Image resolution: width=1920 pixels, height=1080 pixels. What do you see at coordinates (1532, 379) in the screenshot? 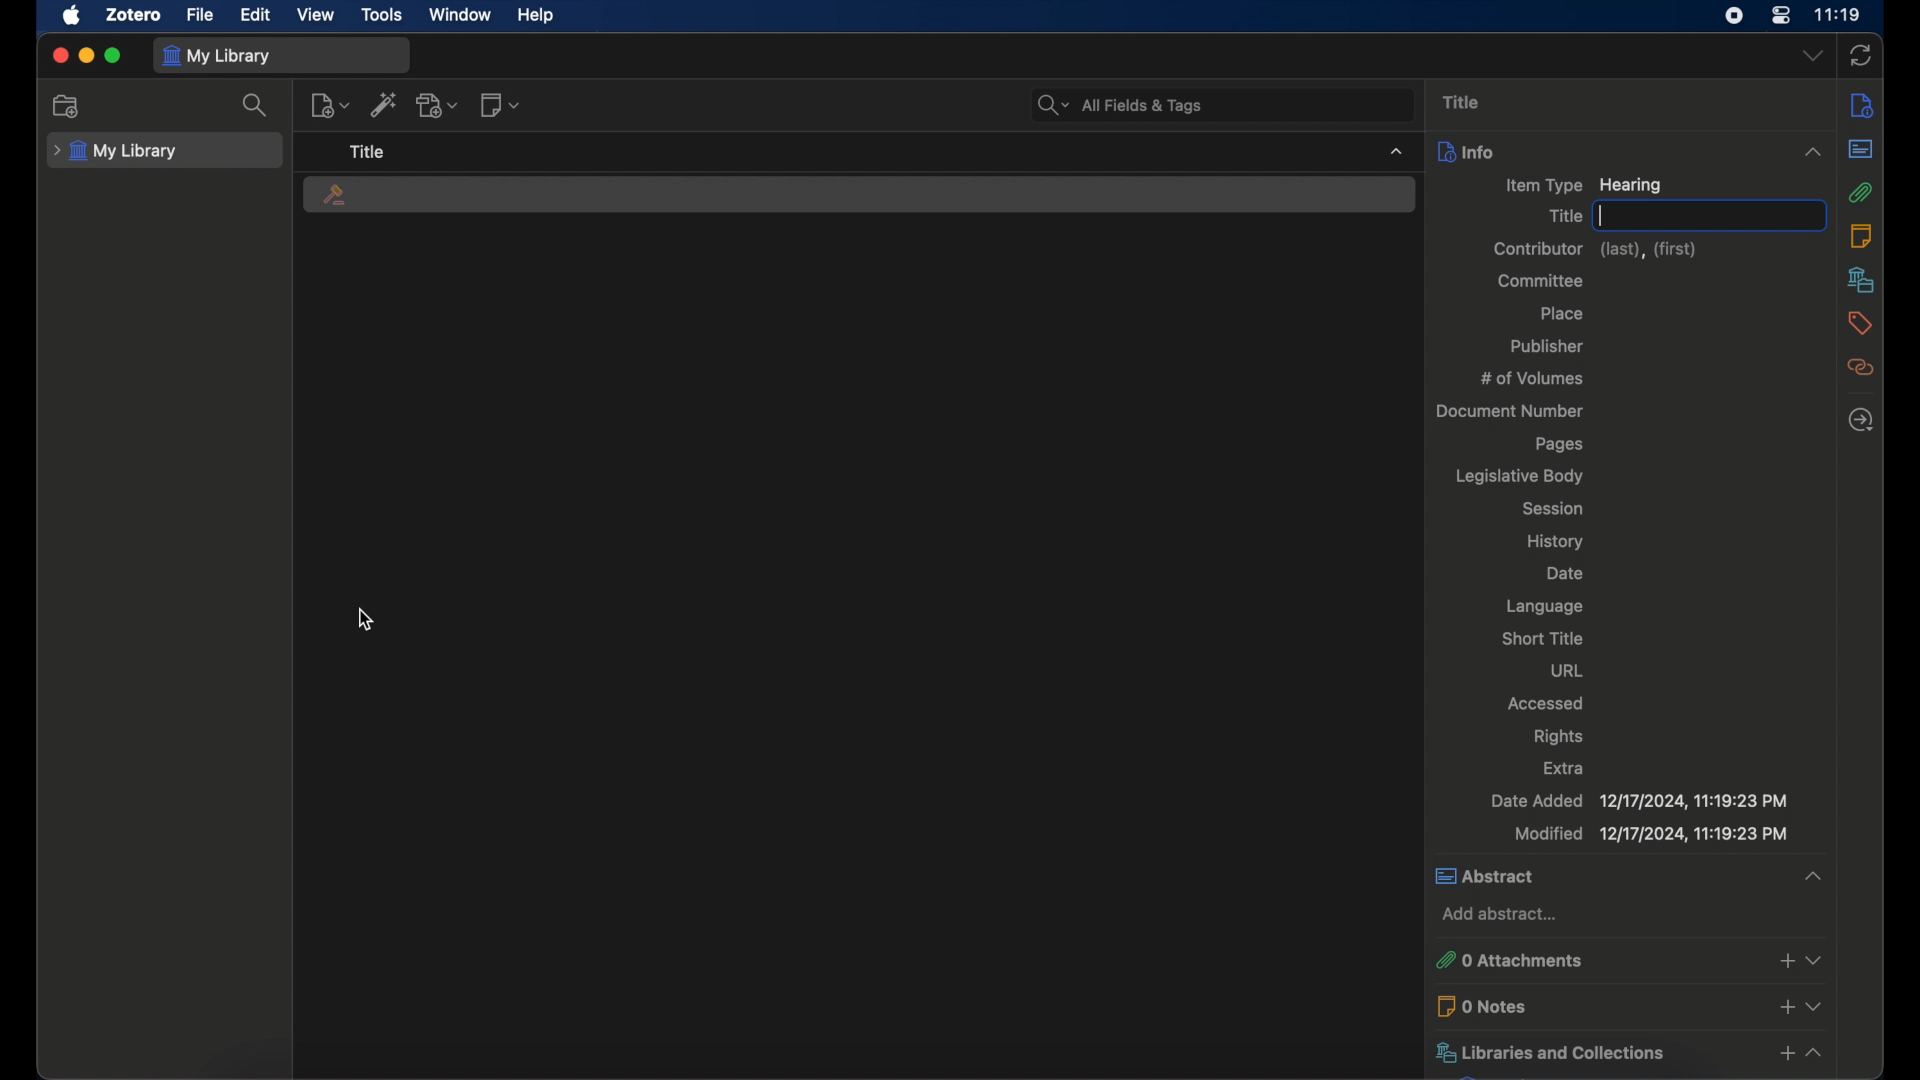
I see `no of volumes` at bounding box center [1532, 379].